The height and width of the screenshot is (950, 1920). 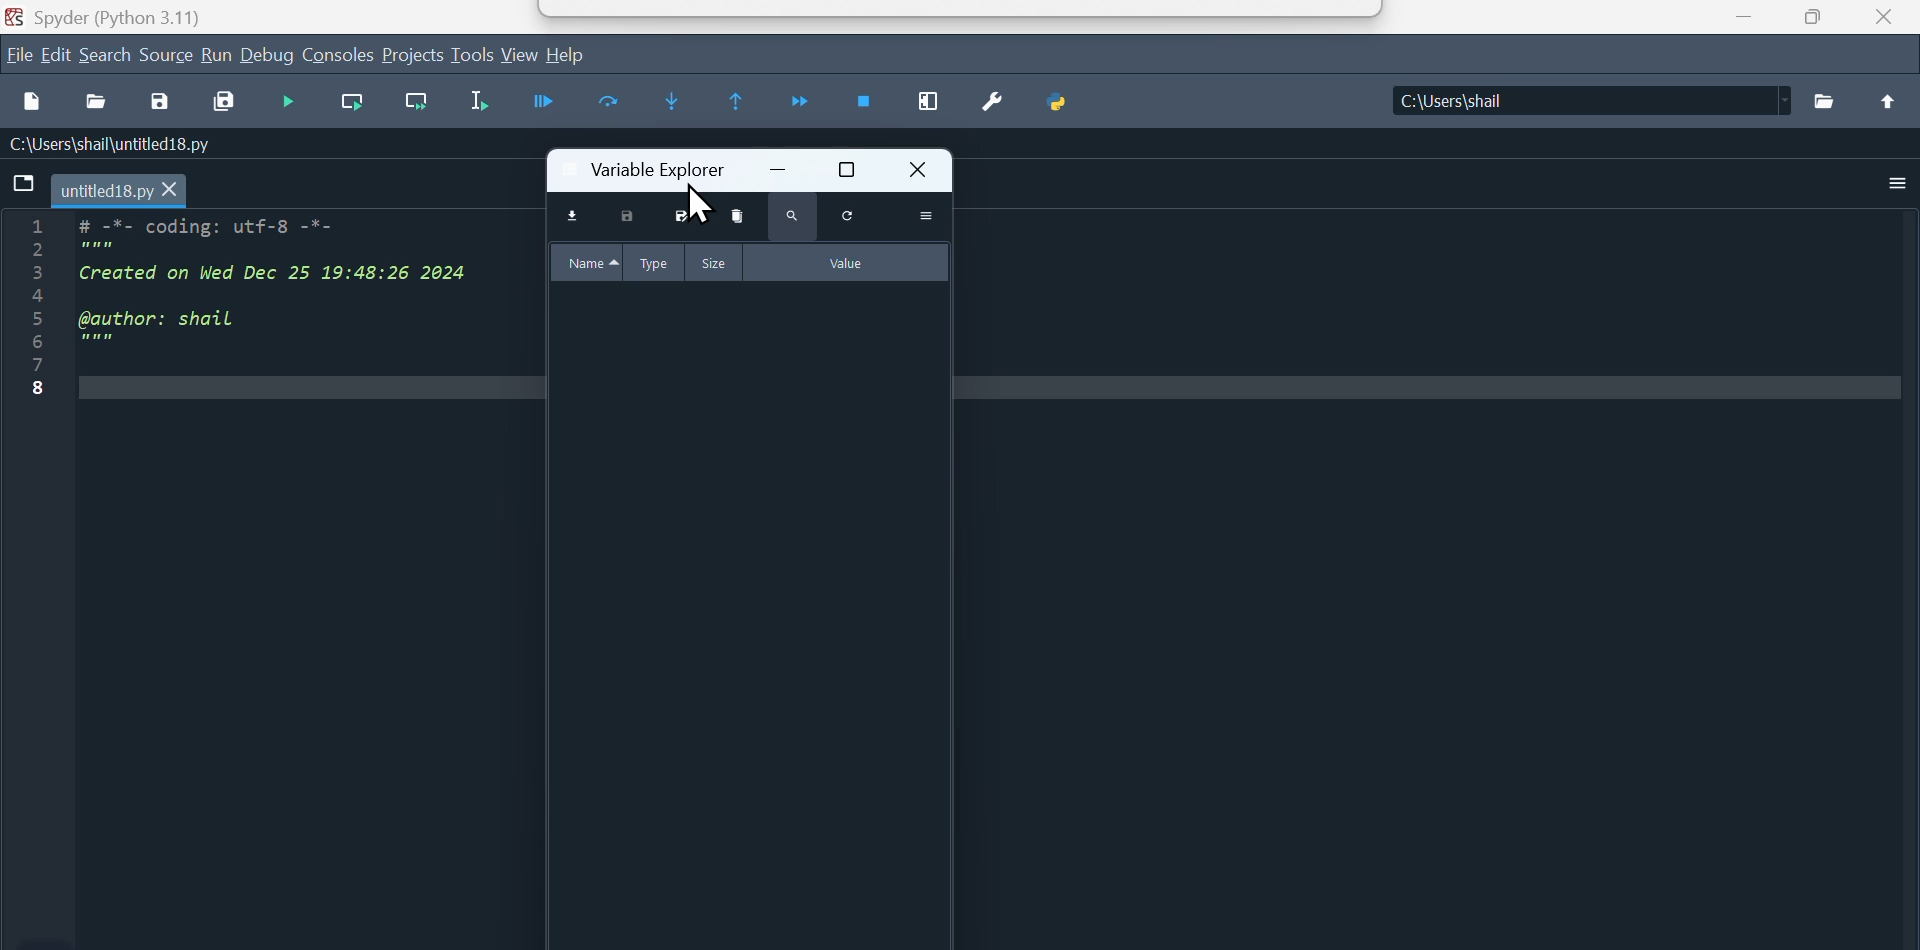 What do you see at coordinates (806, 106) in the screenshot?
I see `COntinue execution until next breakpoint` at bounding box center [806, 106].